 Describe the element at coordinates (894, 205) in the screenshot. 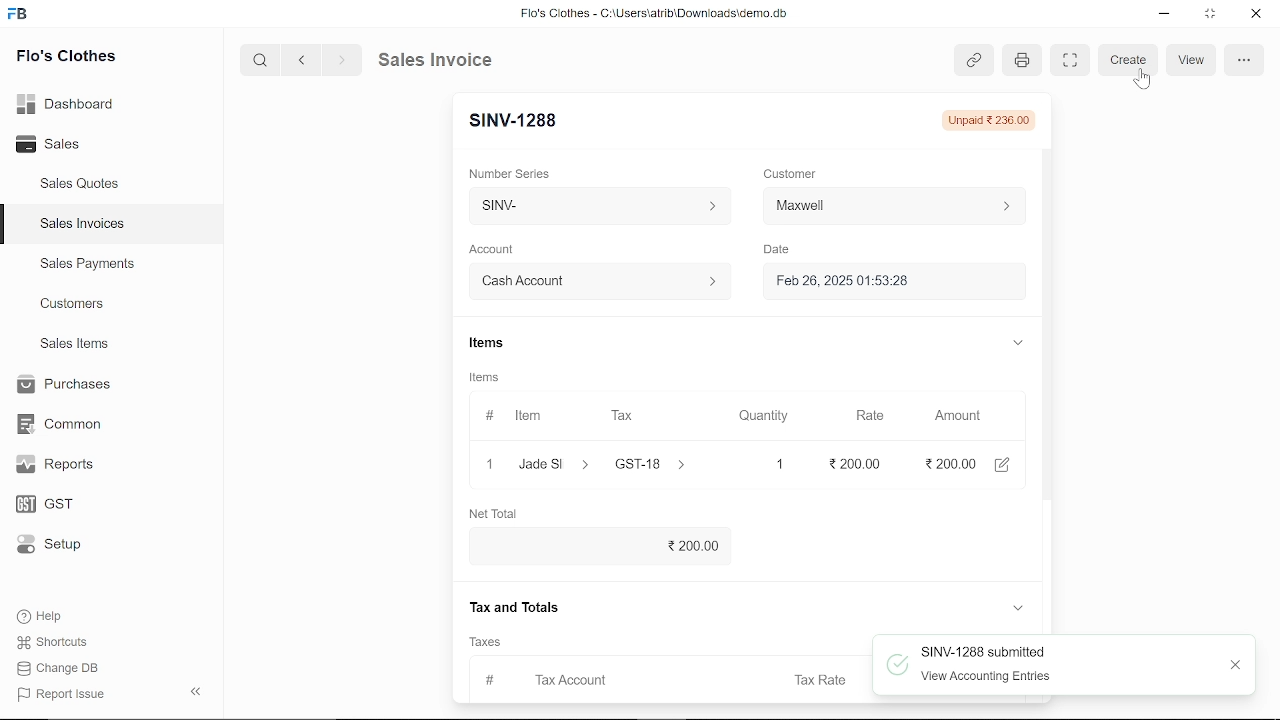

I see `Customer` at that location.